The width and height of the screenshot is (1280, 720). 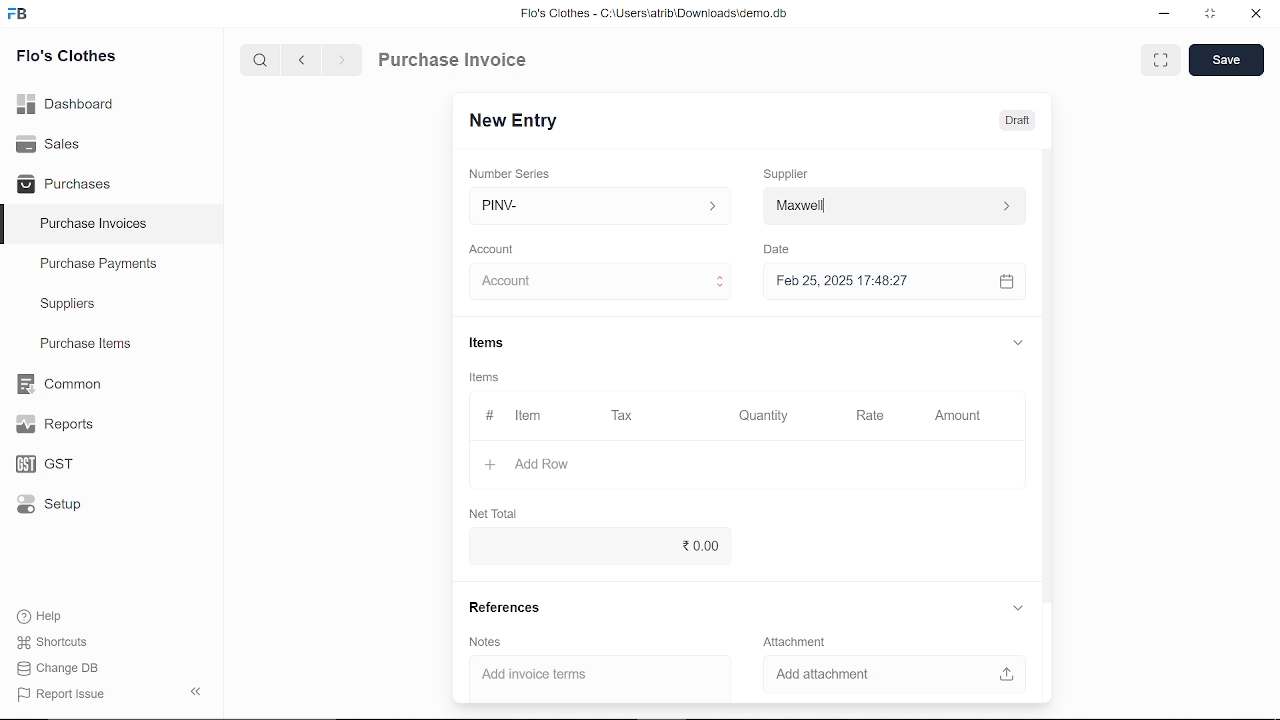 I want to click on Flo's Clothes, so click(x=66, y=57).